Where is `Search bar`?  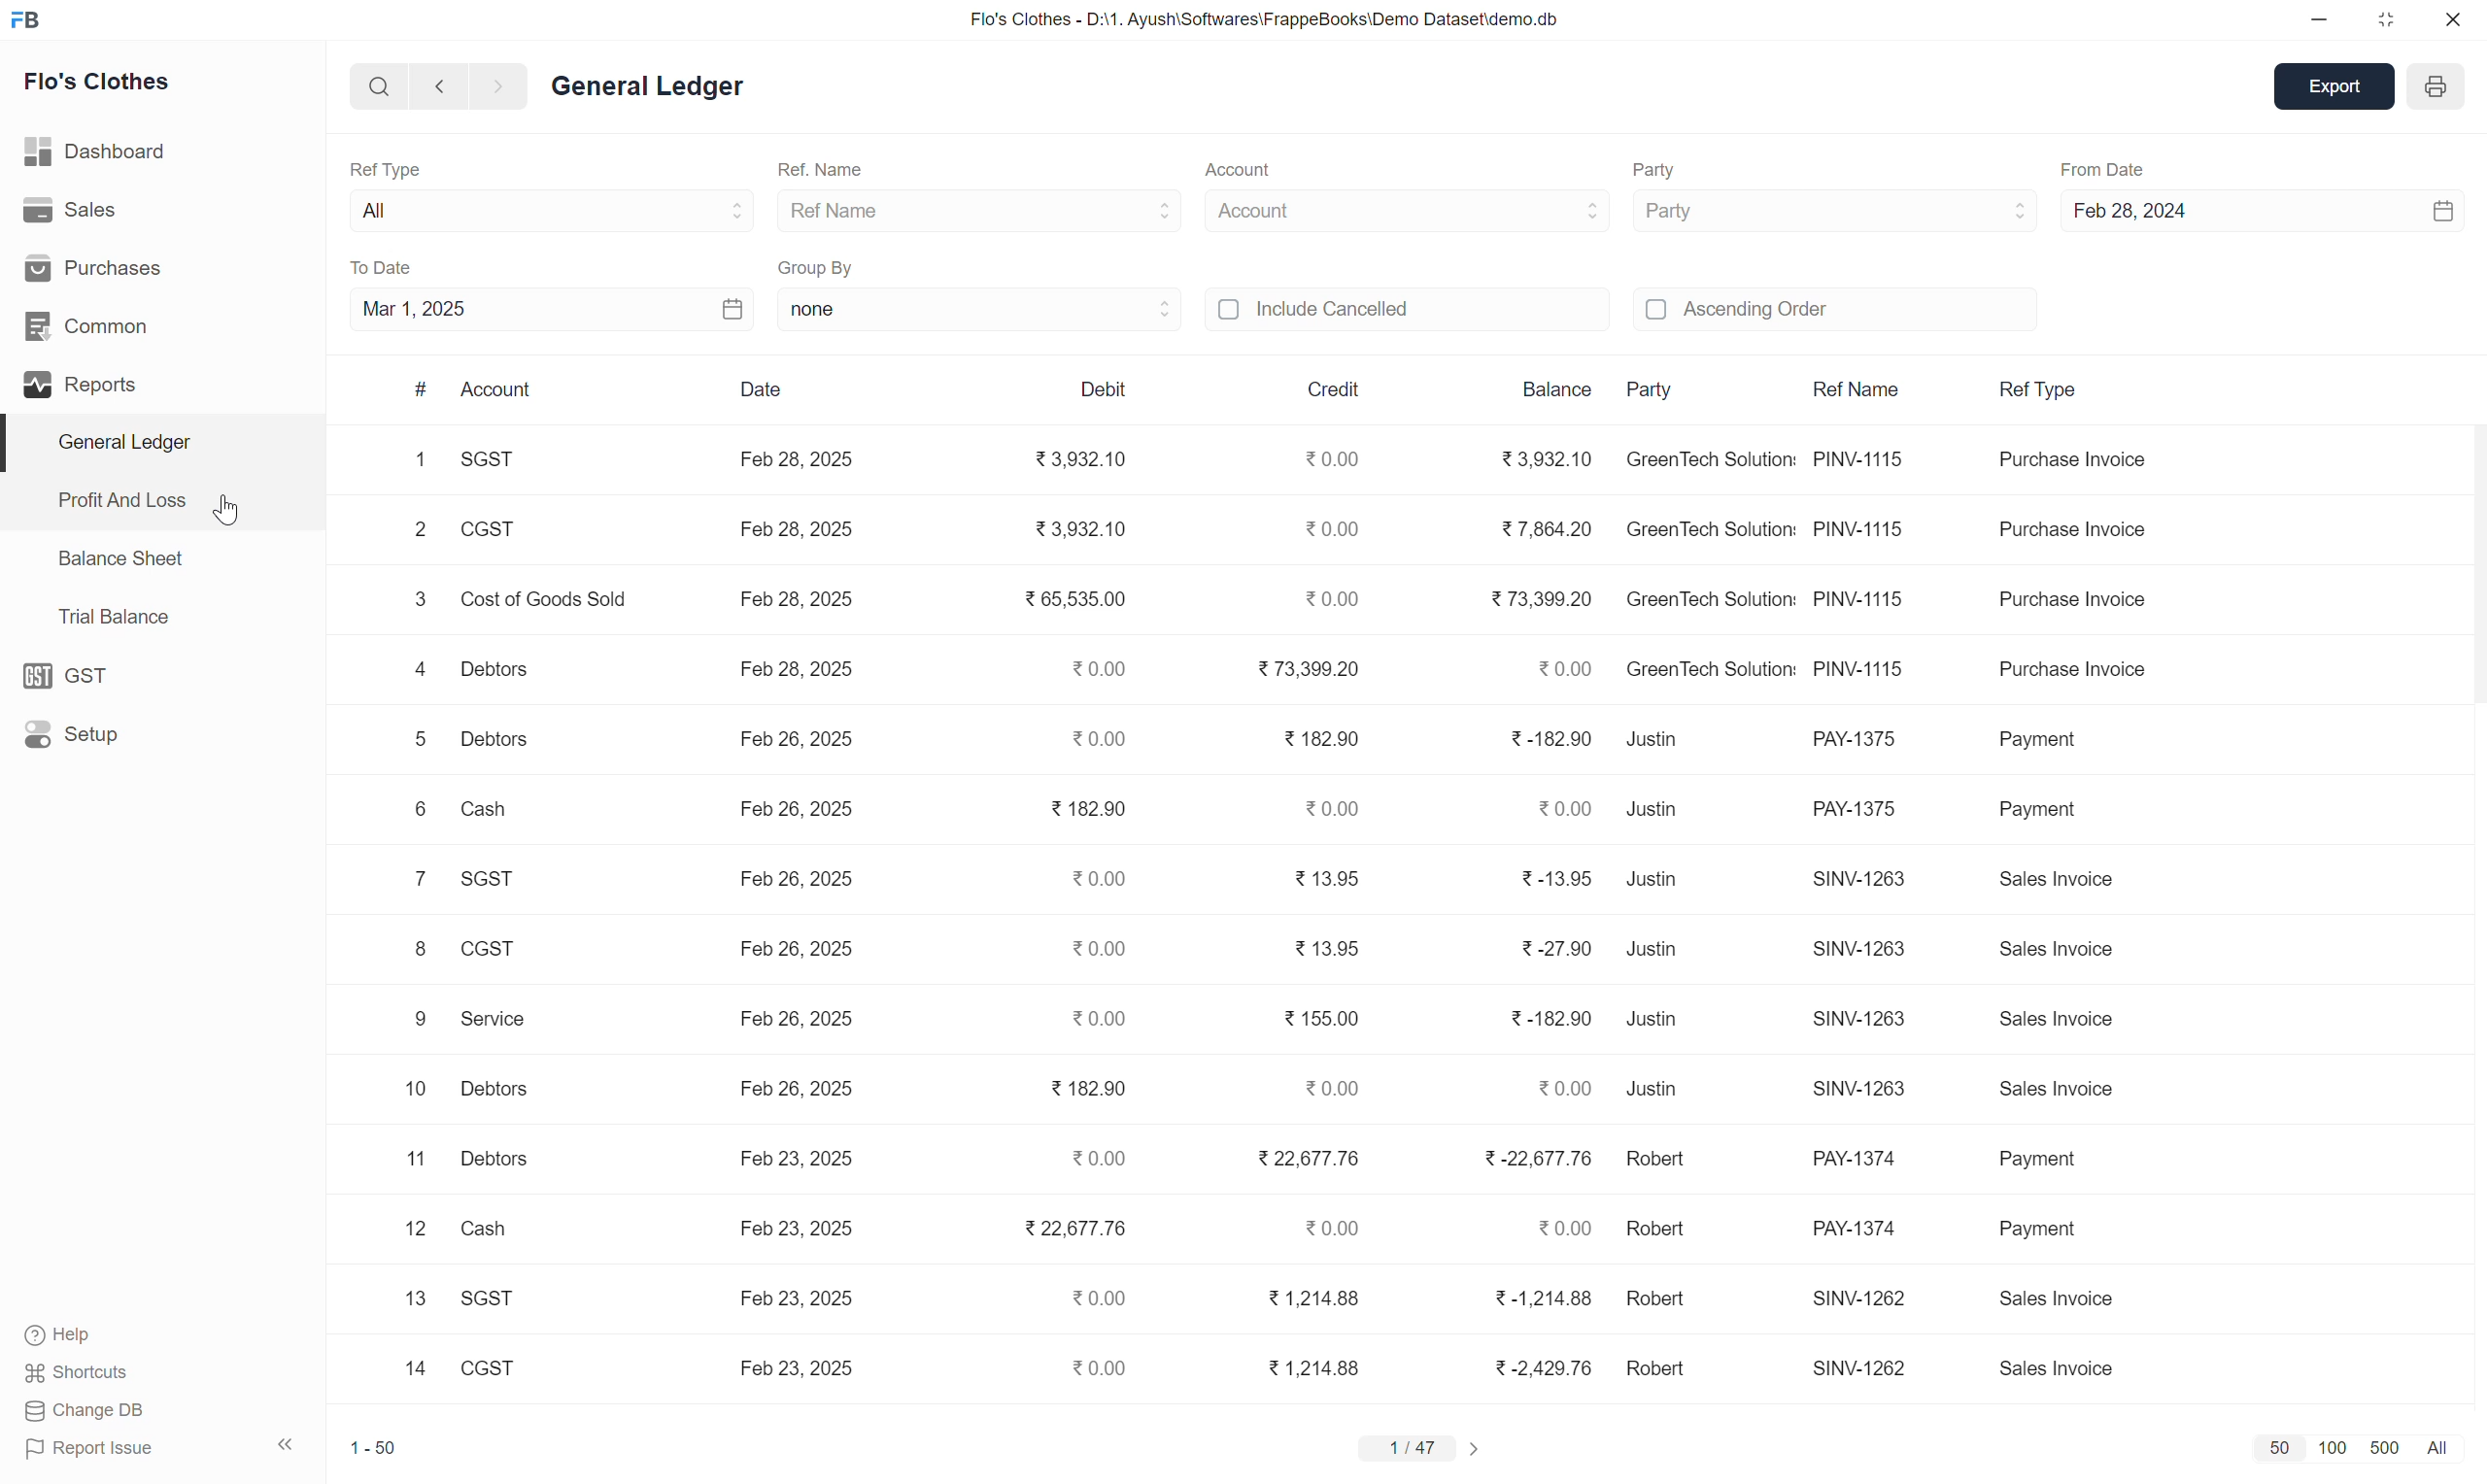 Search bar is located at coordinates (365, 91).